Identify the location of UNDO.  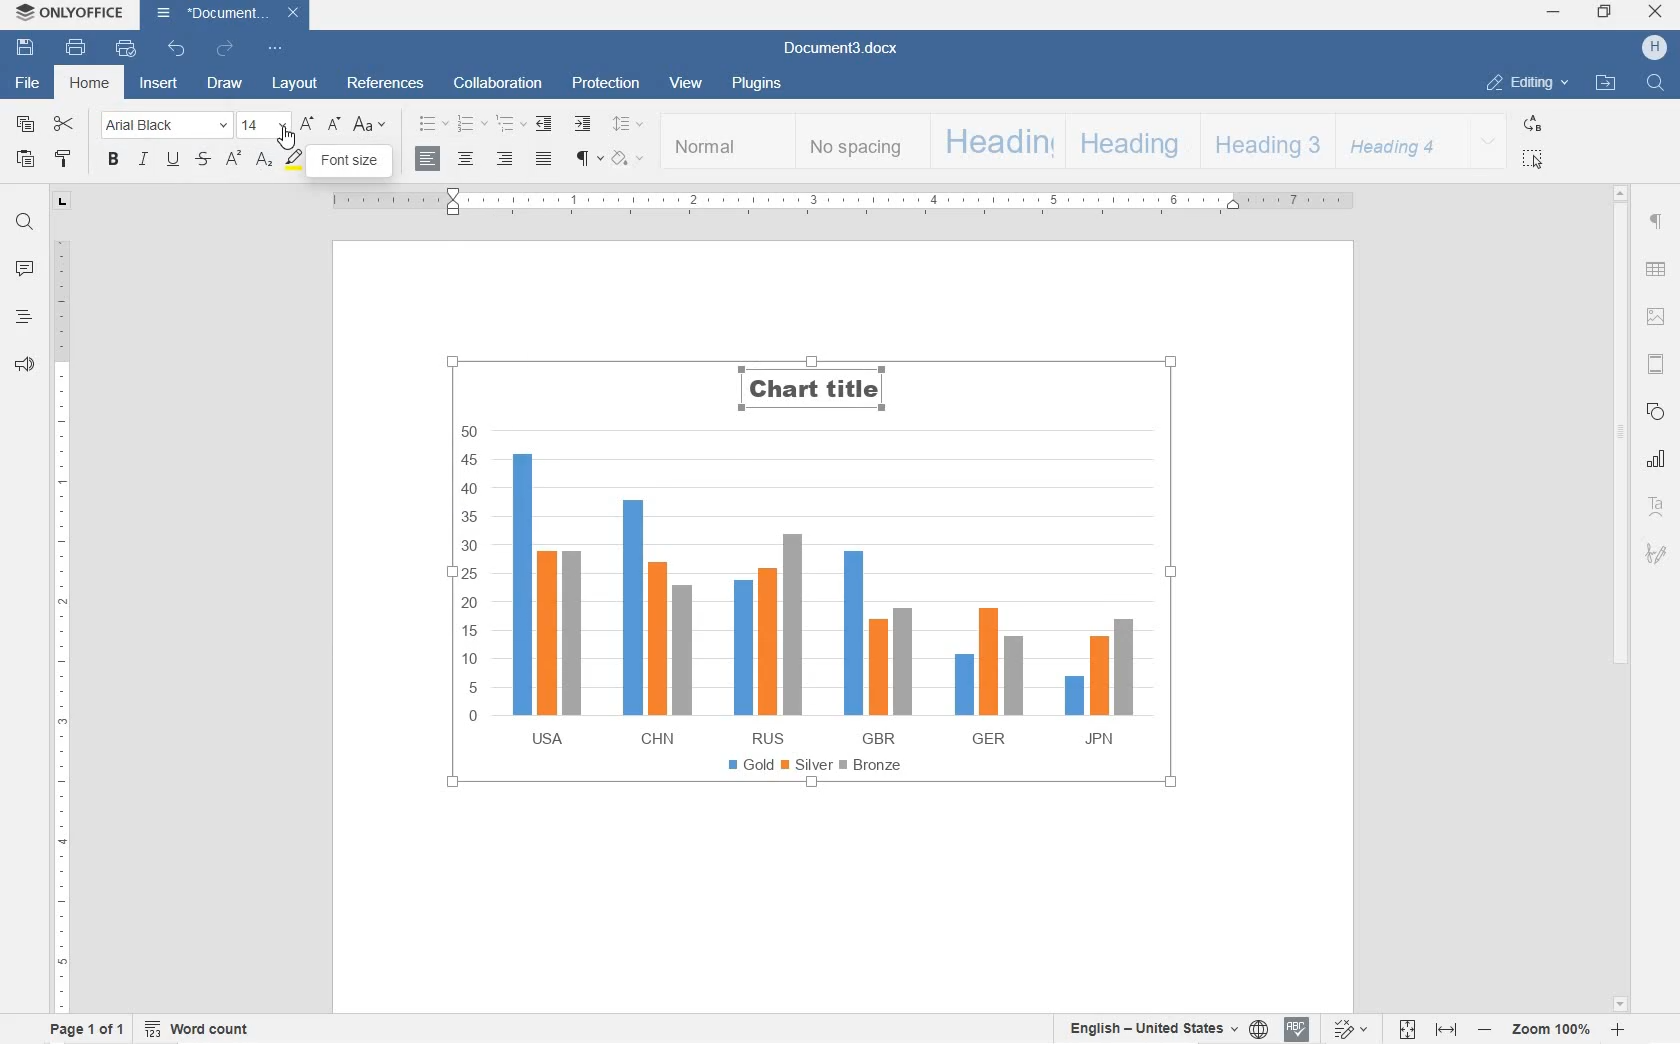
(173, 50).